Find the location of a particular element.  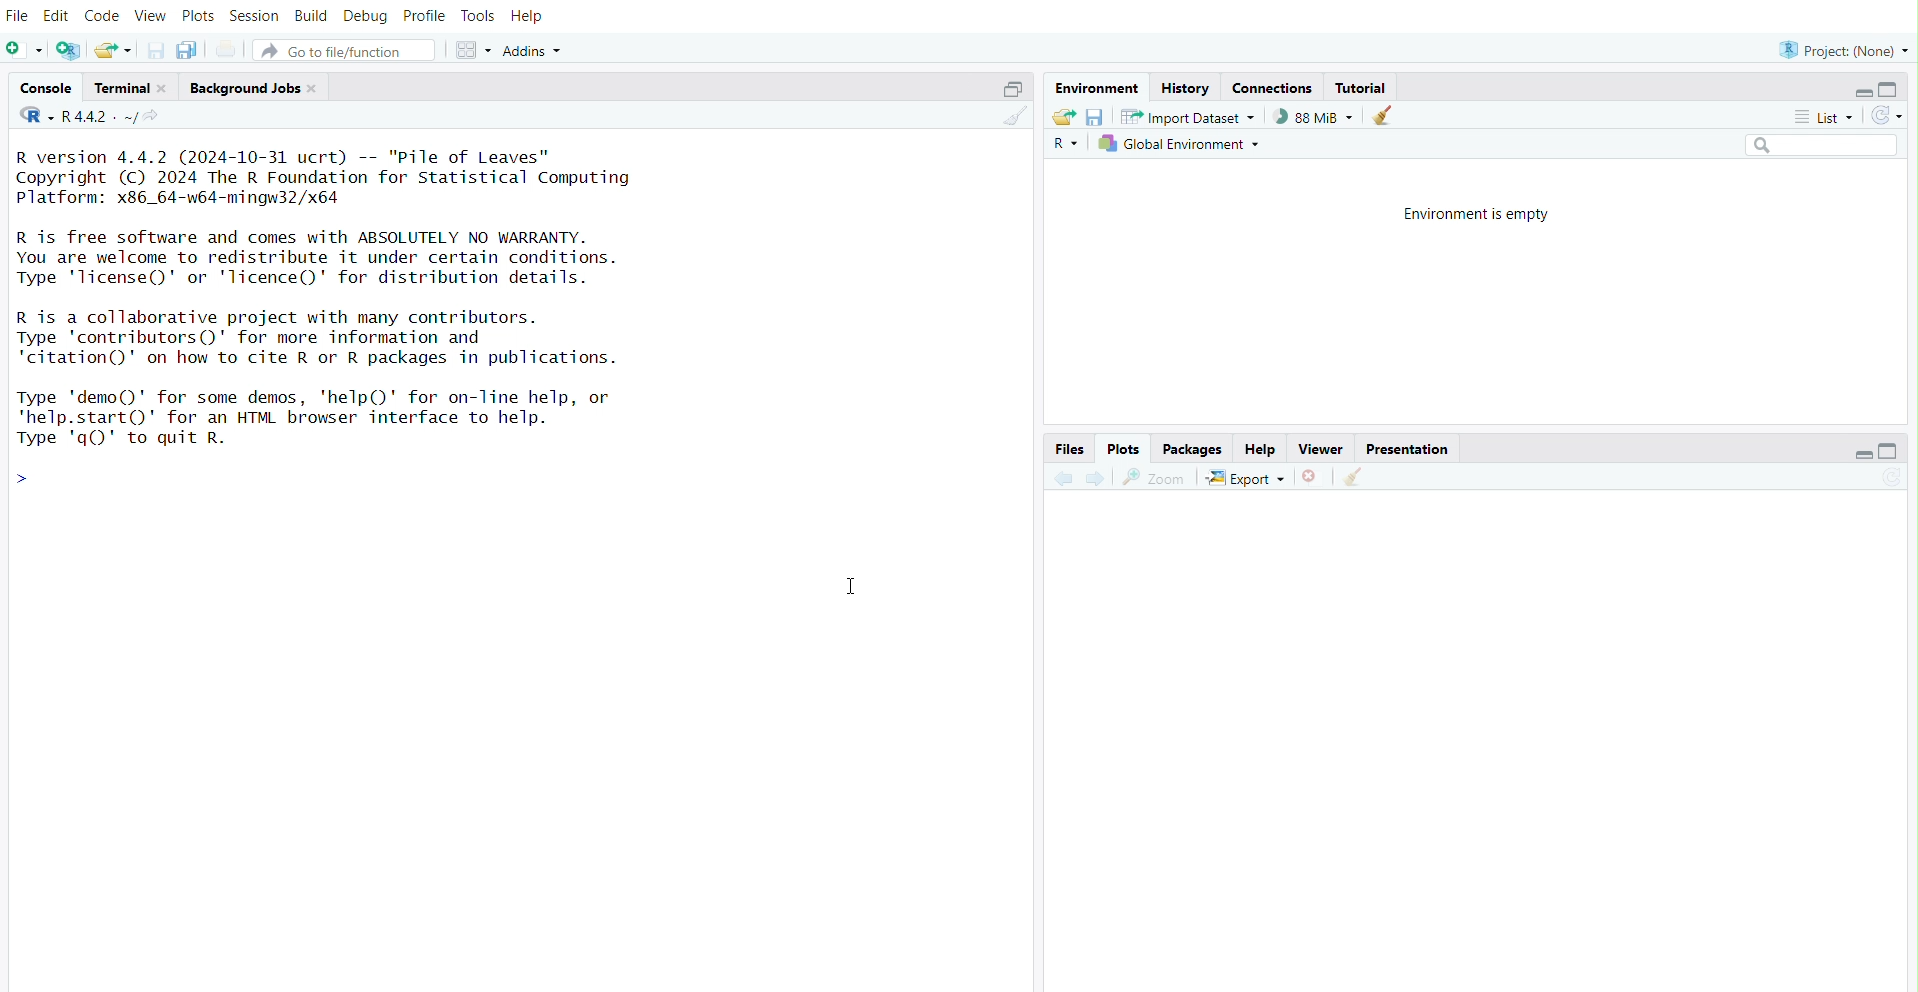

maximize is located at coordinates (1898, 87).